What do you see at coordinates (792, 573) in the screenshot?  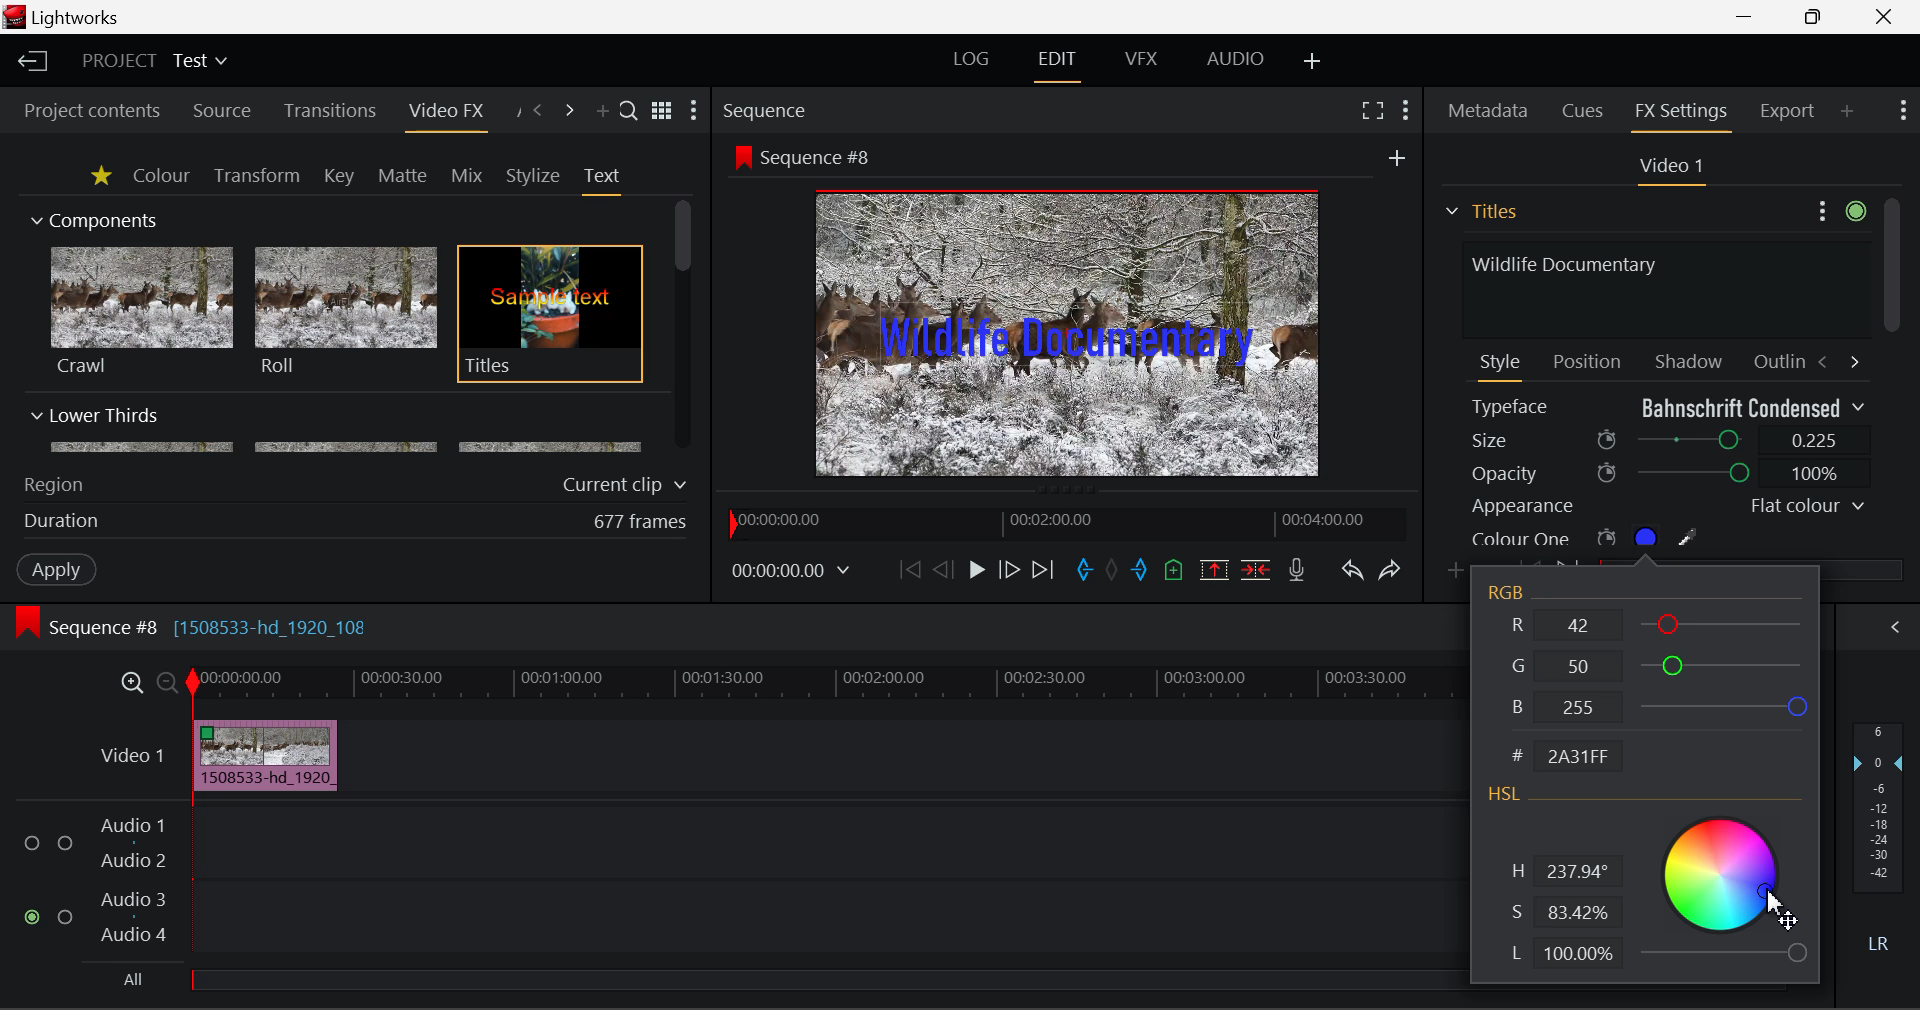 I see `Frame Time` at bounding box center [792, 573].